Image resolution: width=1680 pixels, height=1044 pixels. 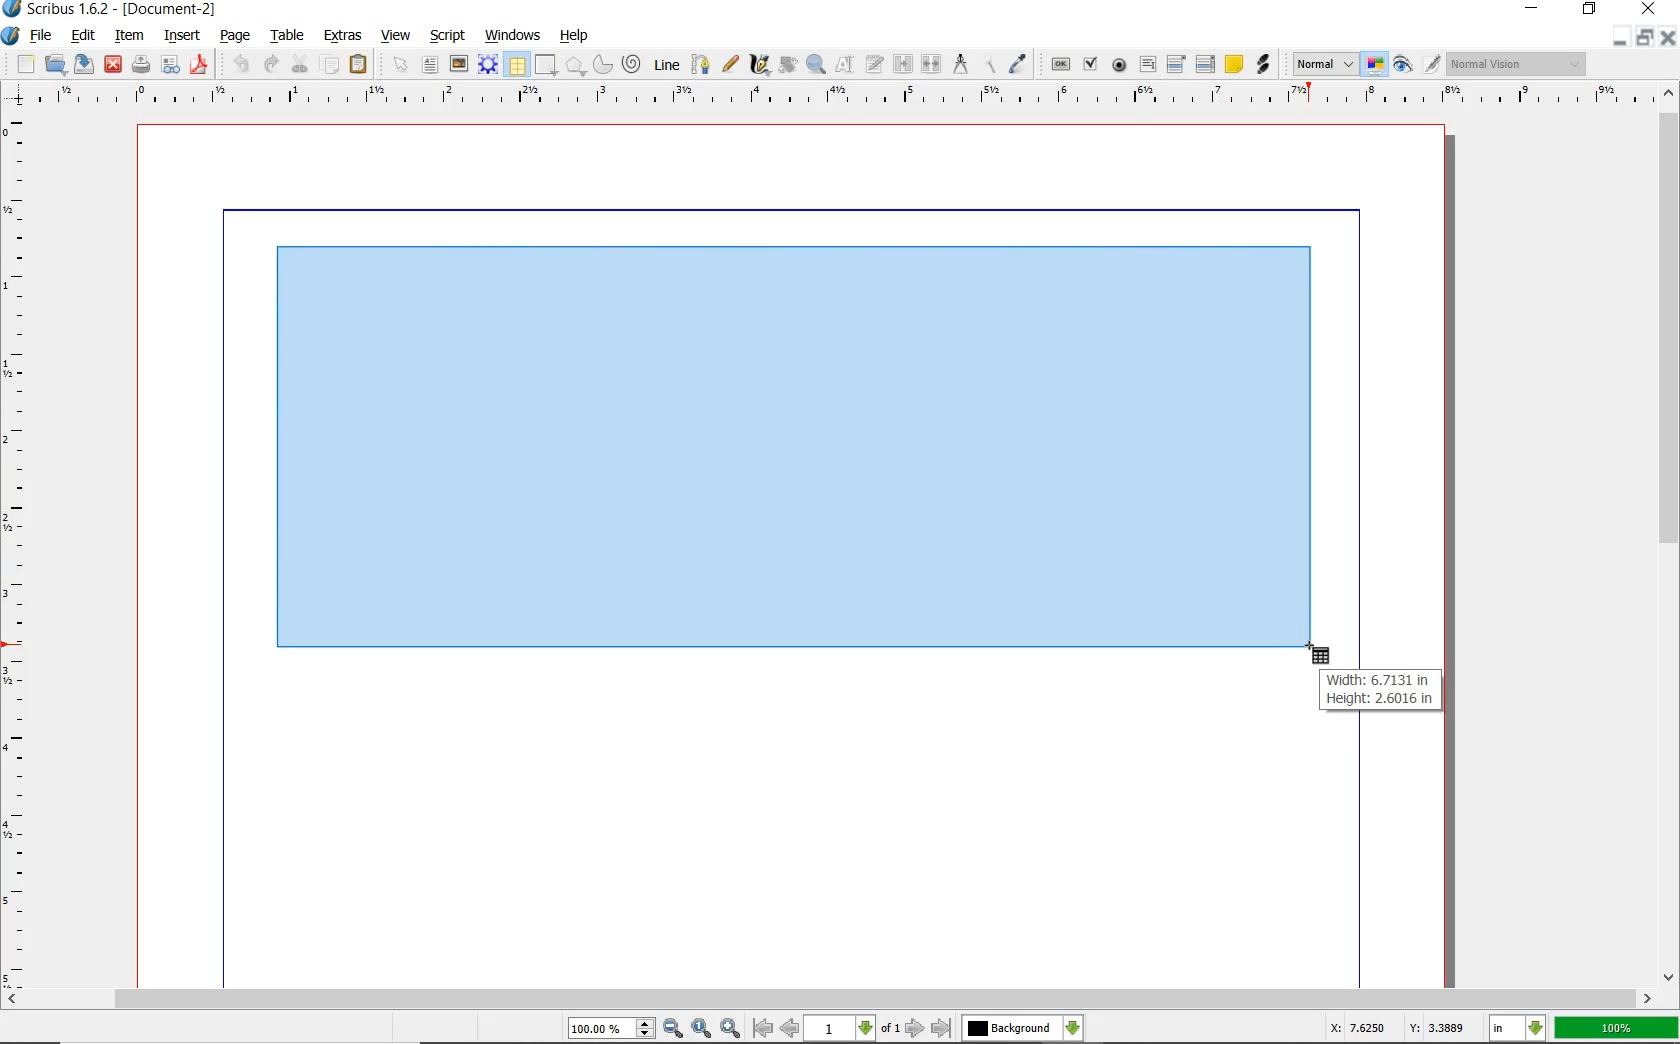 What do you see at coordinates (961, 65) in the screenshot?
I see `measurements` at bounding box center [961, 65].